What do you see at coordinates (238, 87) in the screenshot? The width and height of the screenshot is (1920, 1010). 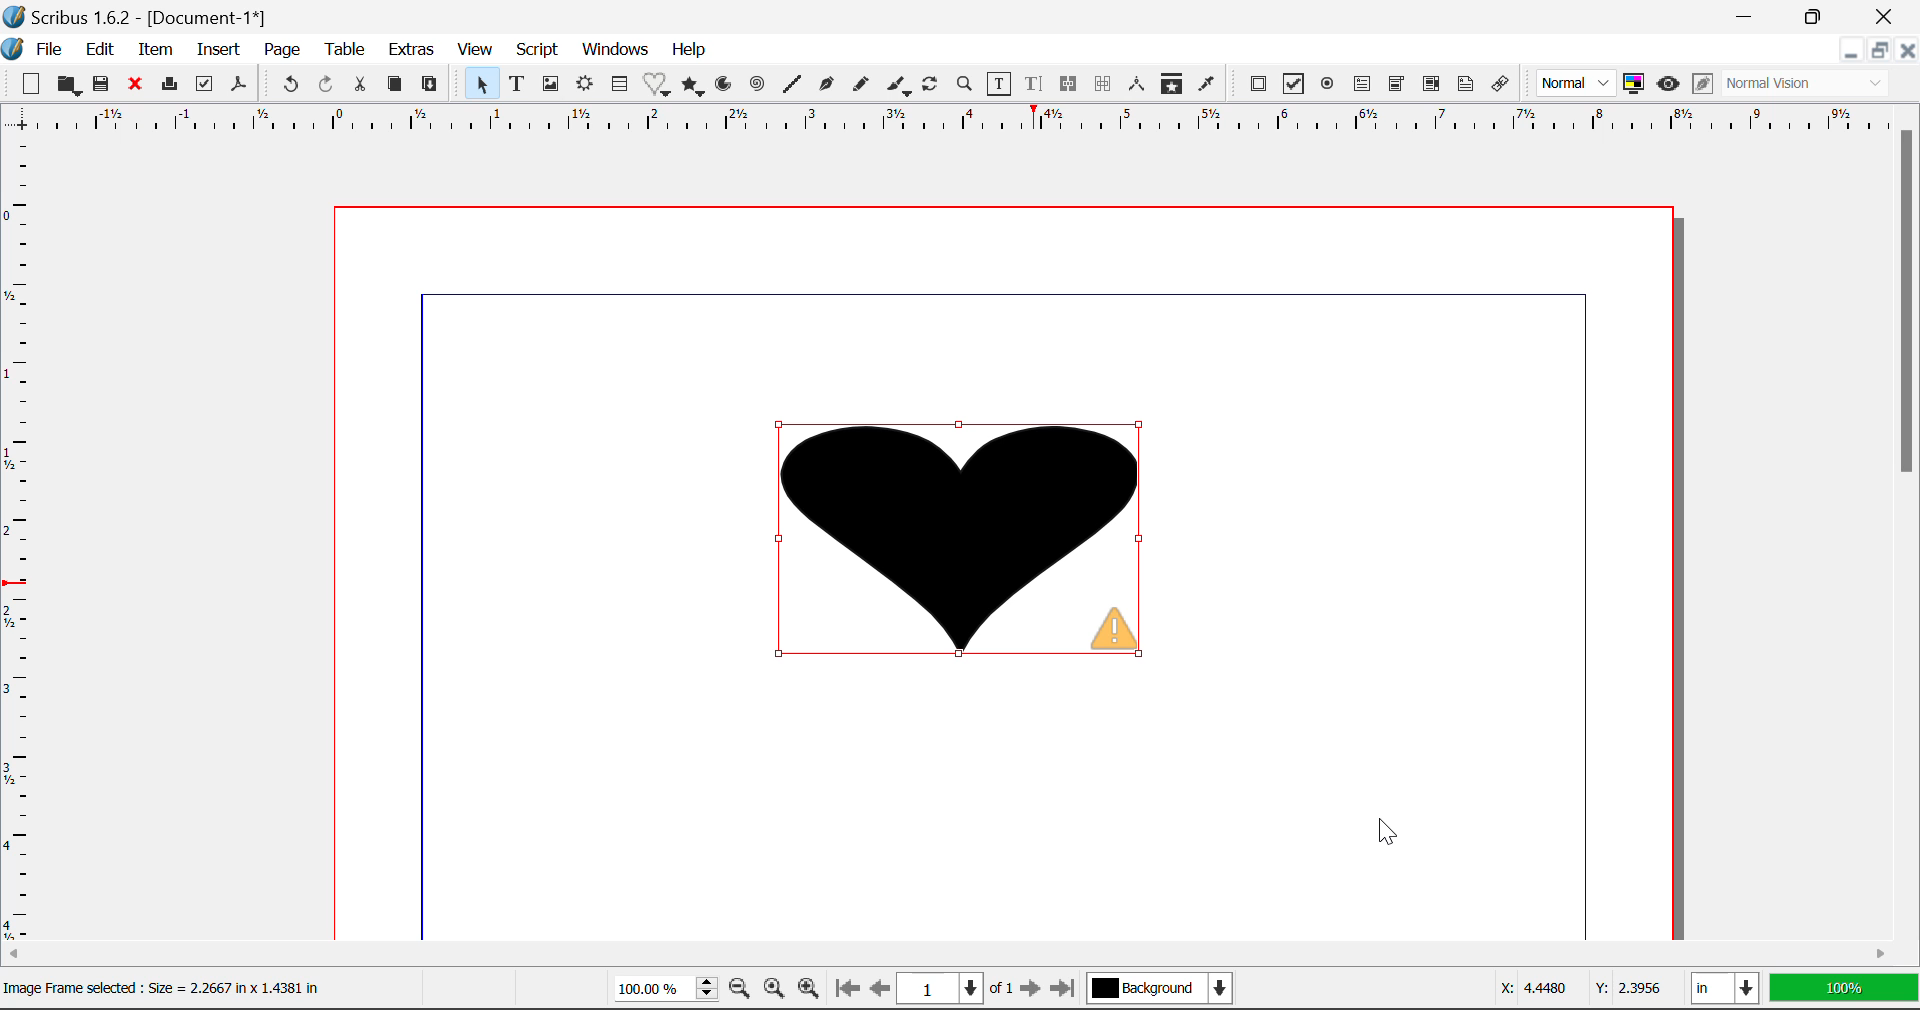 I see `Save as Pdf` at bounding box center [238, 87].